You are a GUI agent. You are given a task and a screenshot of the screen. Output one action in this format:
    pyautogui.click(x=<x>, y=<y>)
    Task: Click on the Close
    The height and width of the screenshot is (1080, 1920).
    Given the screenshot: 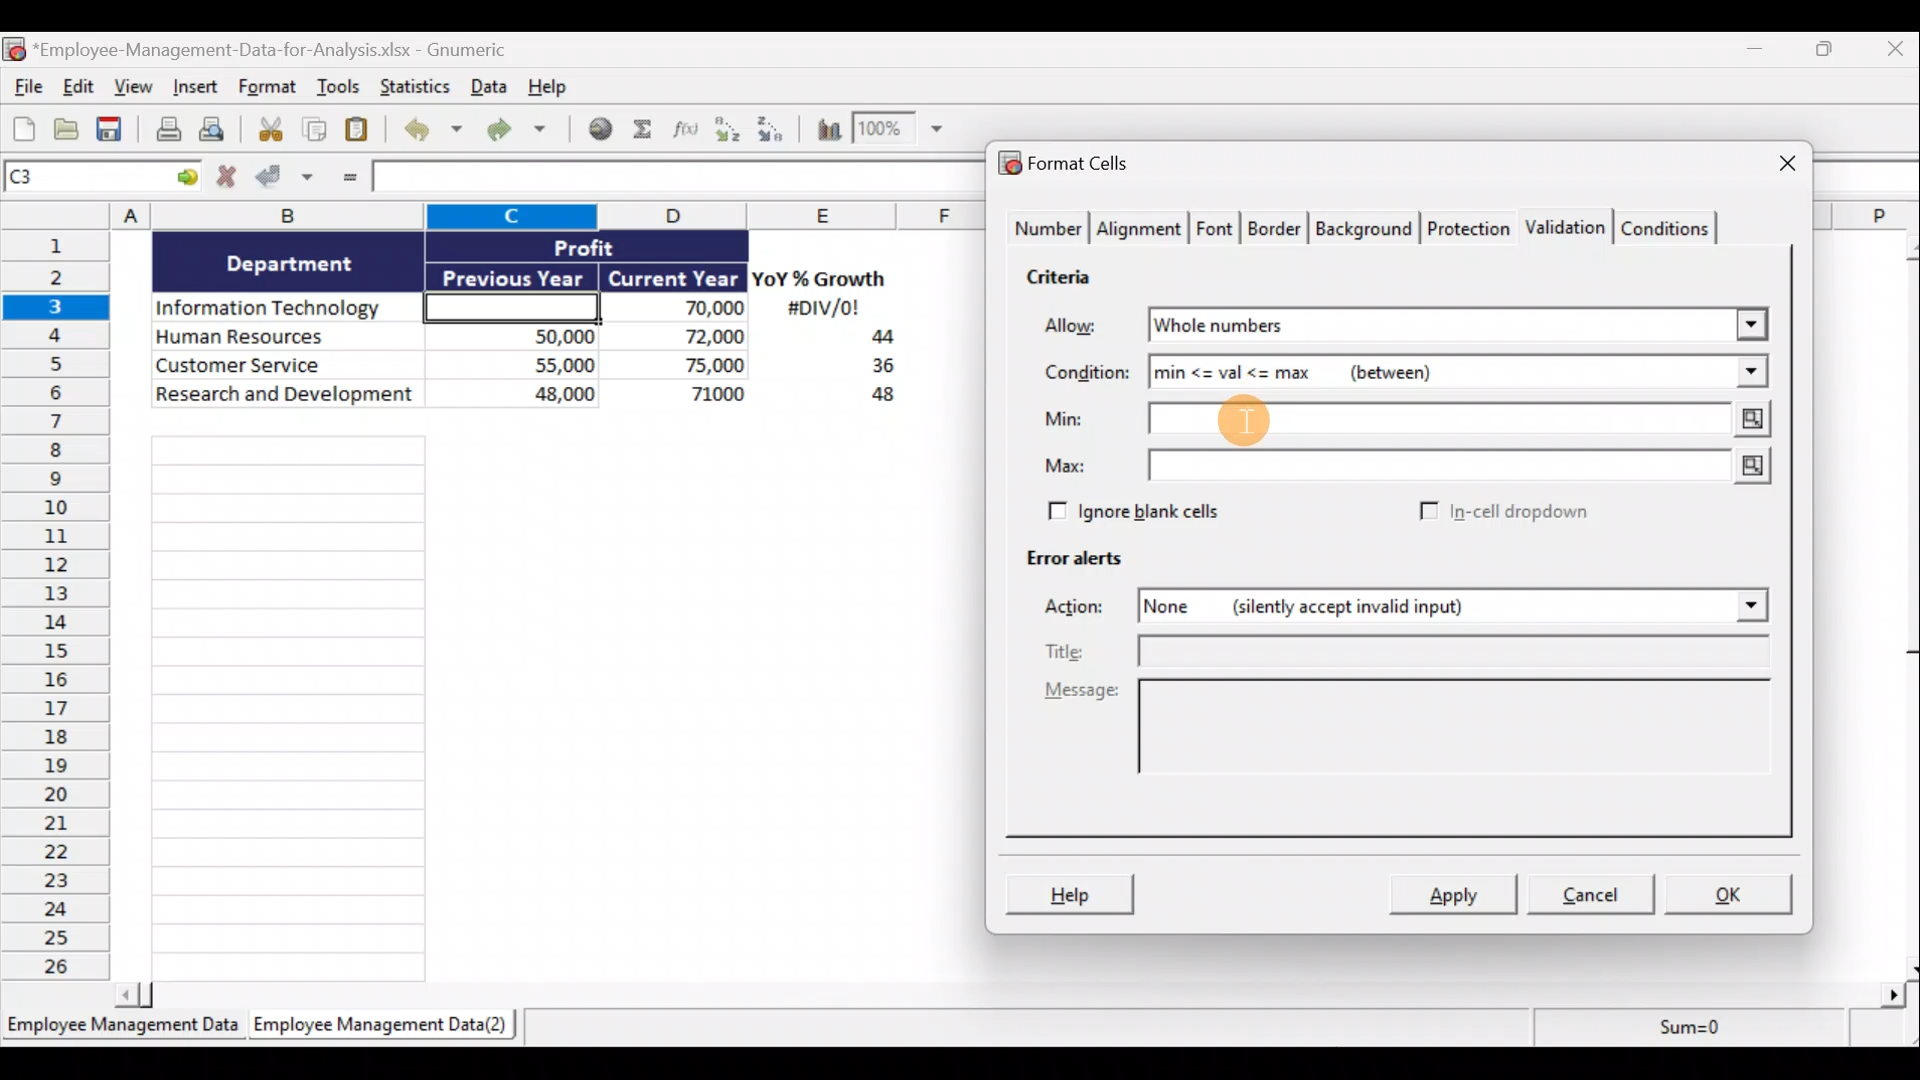 What is the action you would take?
    pyautogui.click(x=1769, y=165)
    